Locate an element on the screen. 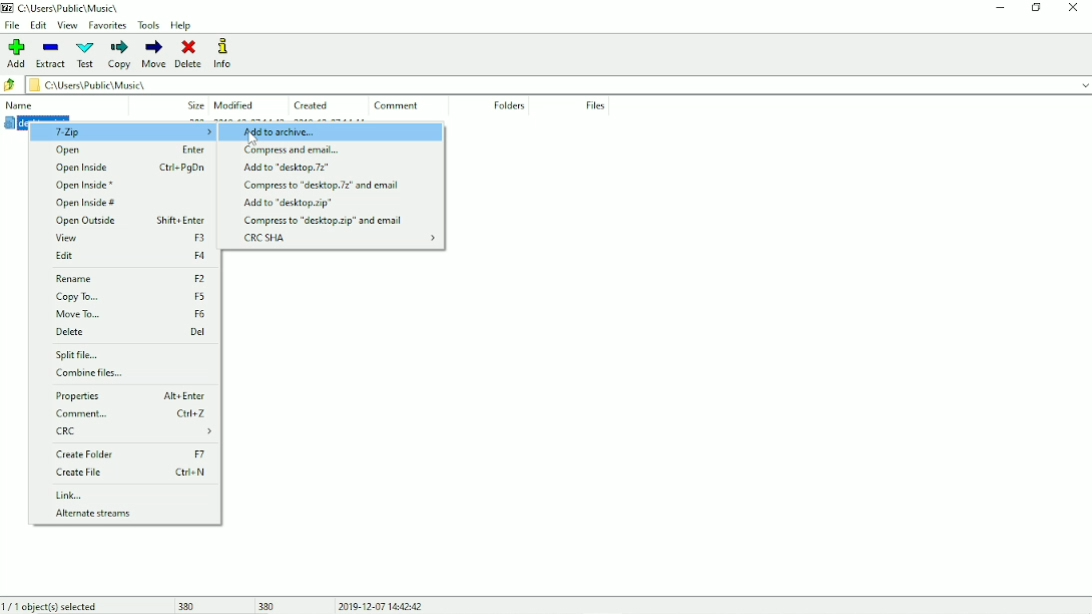  Delete  is located at coordinates (190, 54).